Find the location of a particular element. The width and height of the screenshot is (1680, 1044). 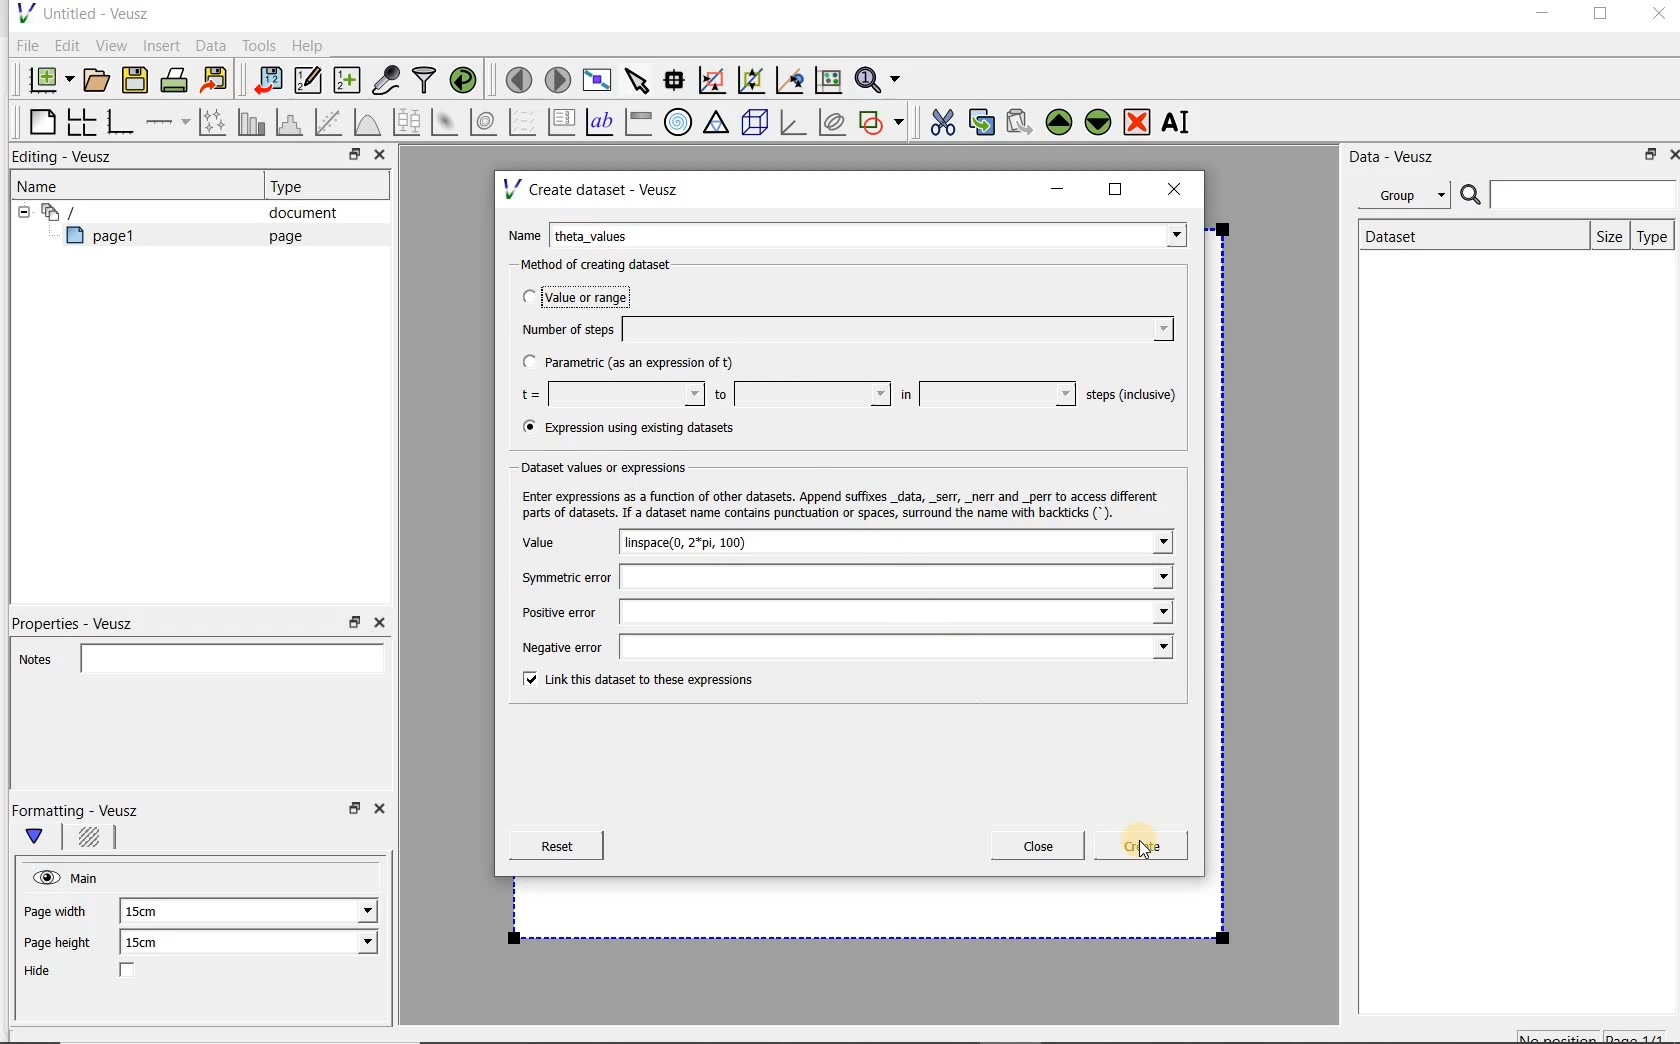

Page height dropdown is located at coordinates (354, 944).